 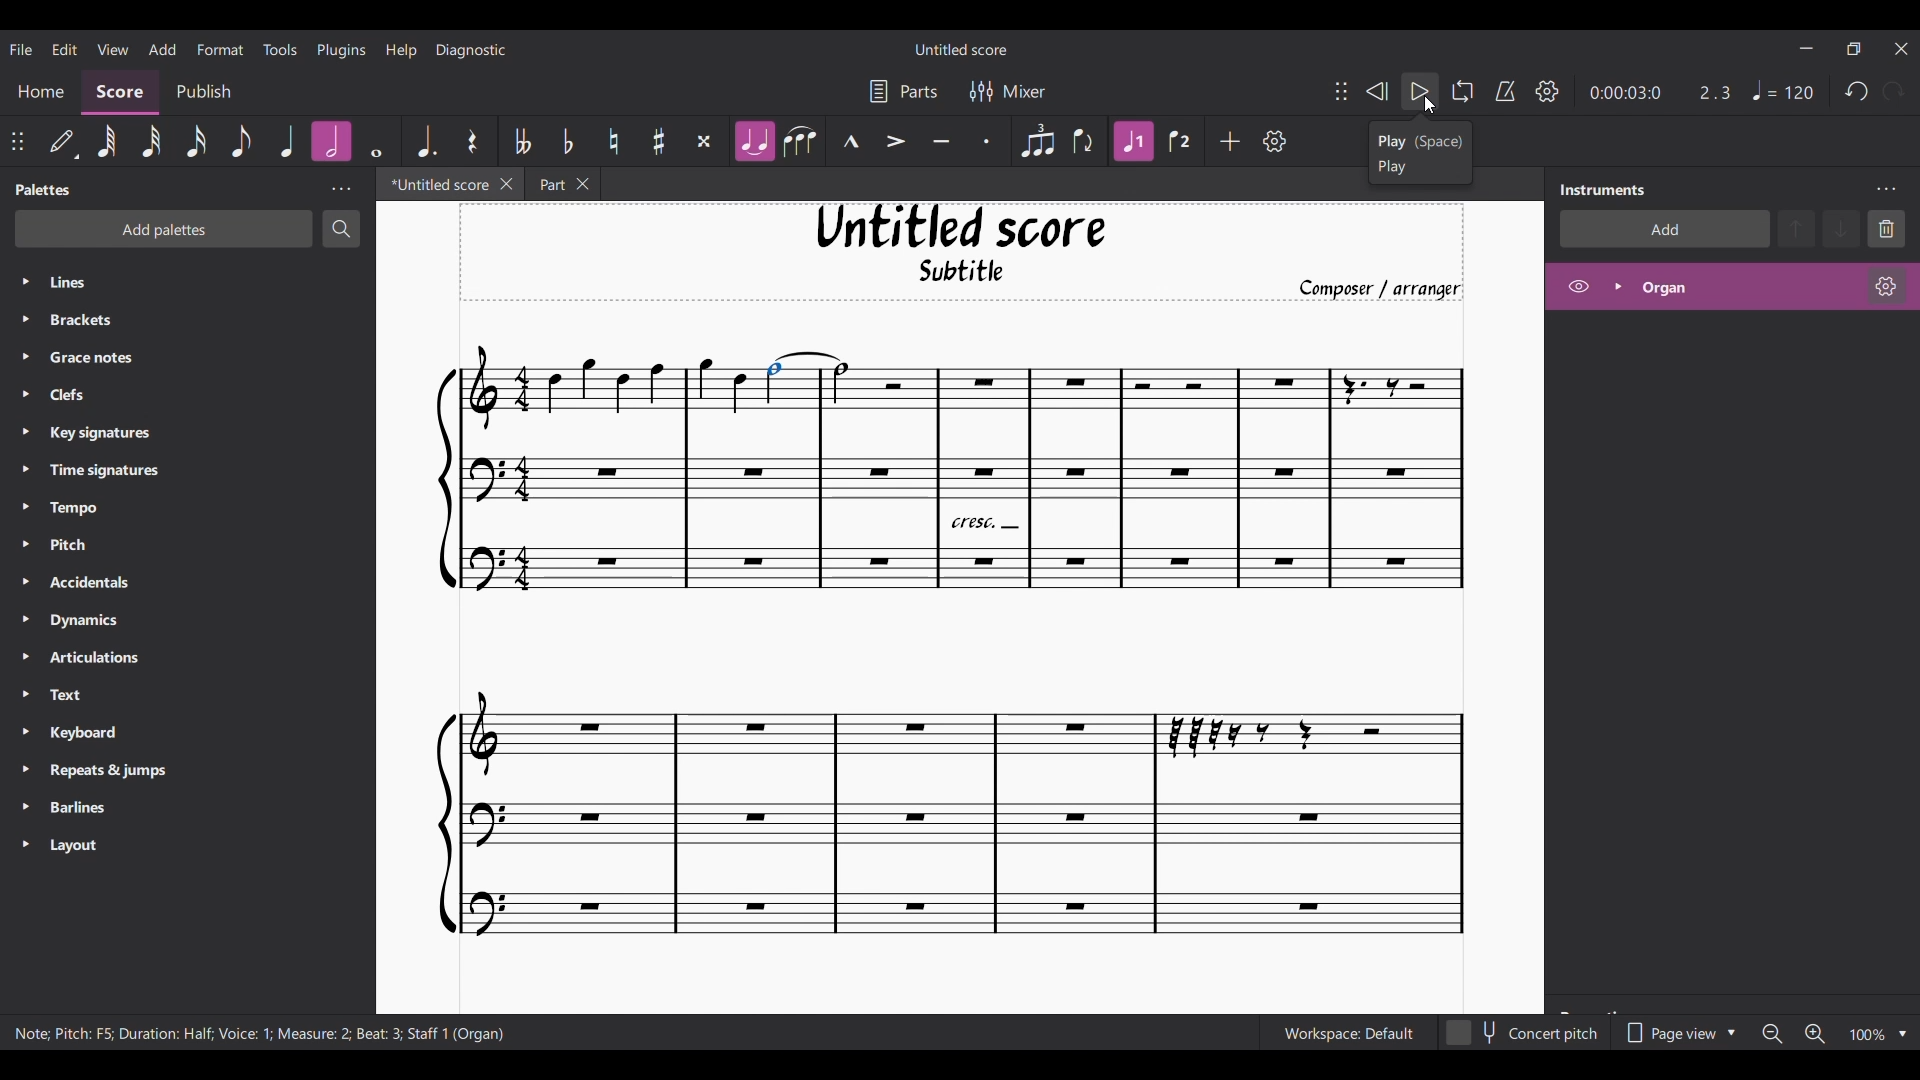 I want to click on Zoom options, so click(x=1903, y=1035).